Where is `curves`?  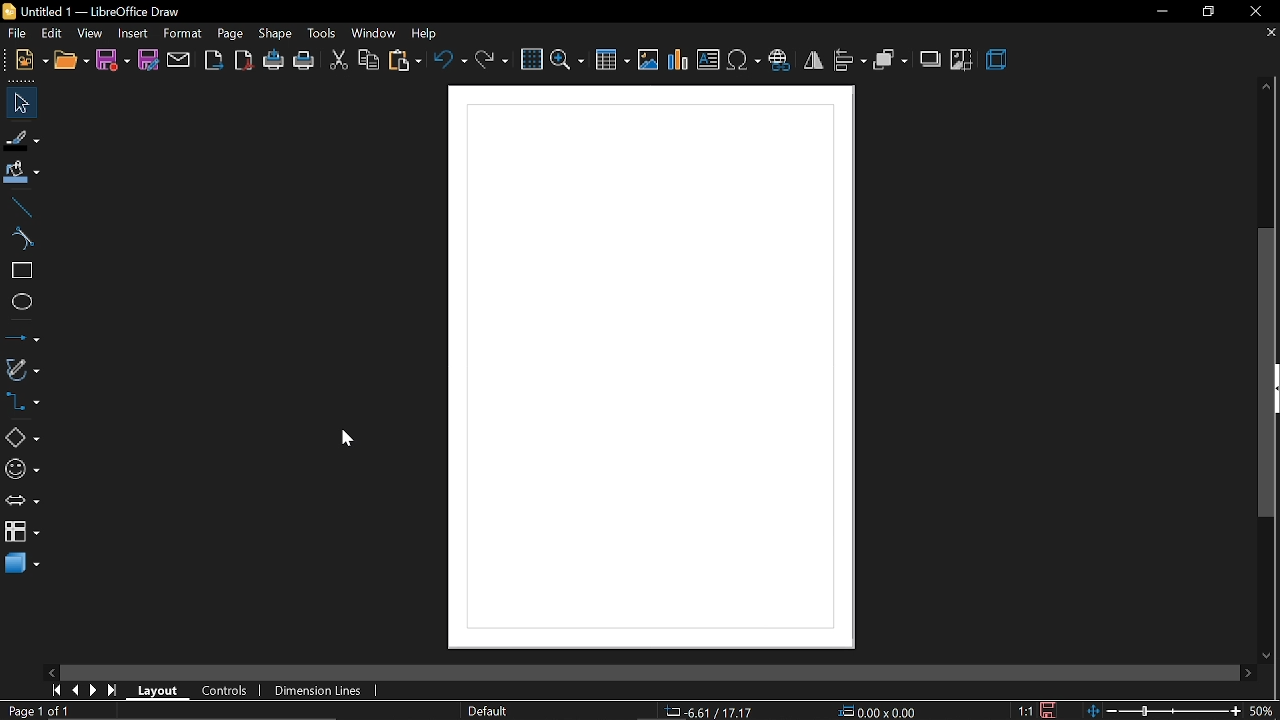
curves is located at coordinates (22, 241).